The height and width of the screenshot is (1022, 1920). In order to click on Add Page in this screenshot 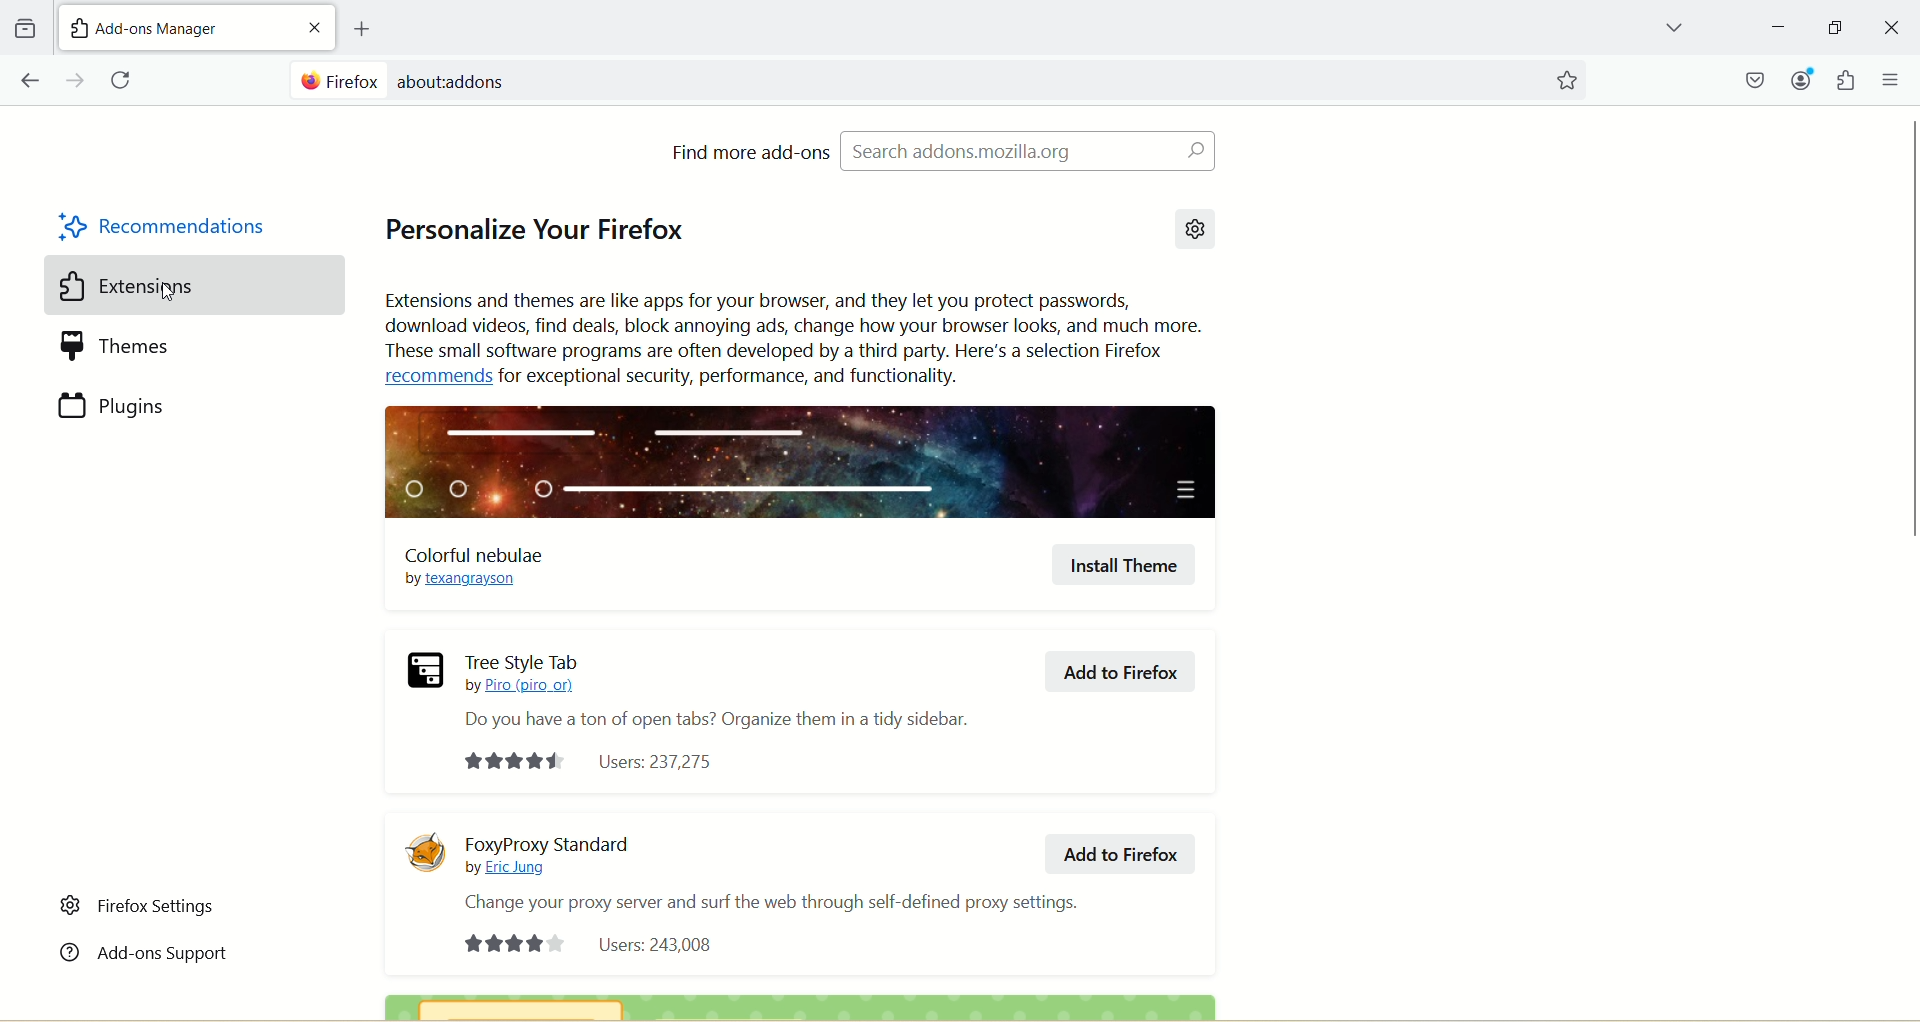, I will do `click(359, 29)`.